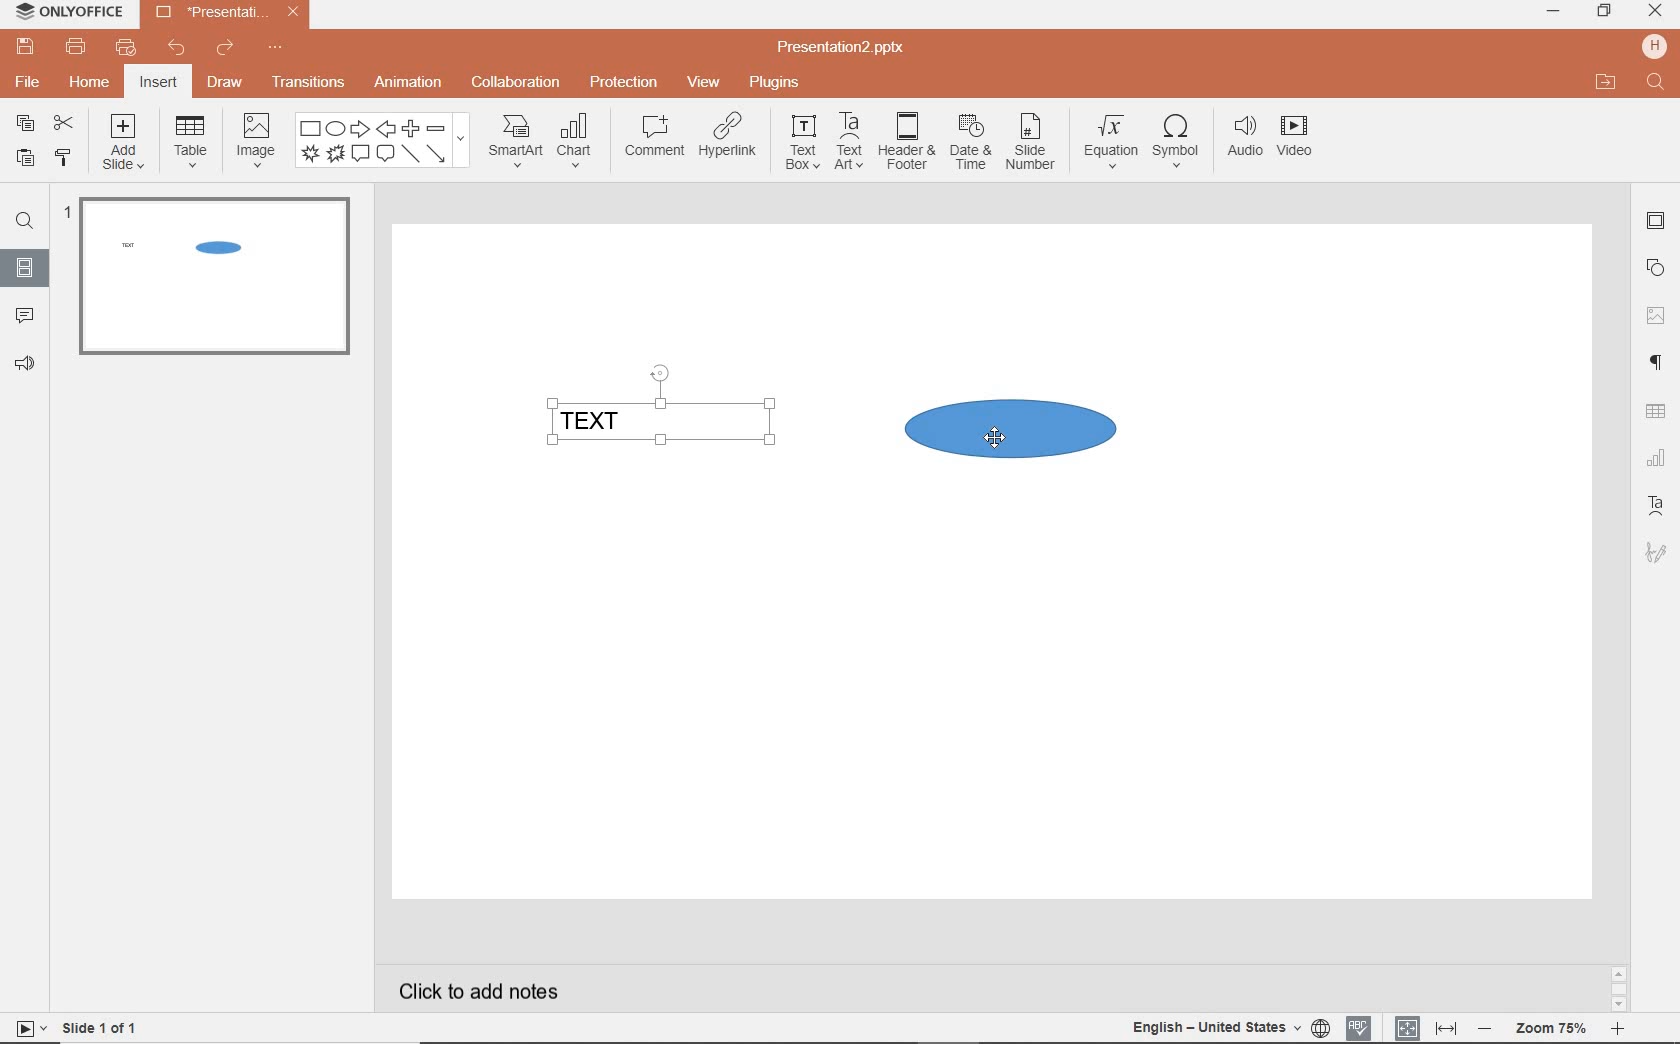 This screenshot has width=1680, height=1044. Describe the element at coordinates (1656, 315) in the screenshot. I see `IMAGE SETTINGS` at that location.